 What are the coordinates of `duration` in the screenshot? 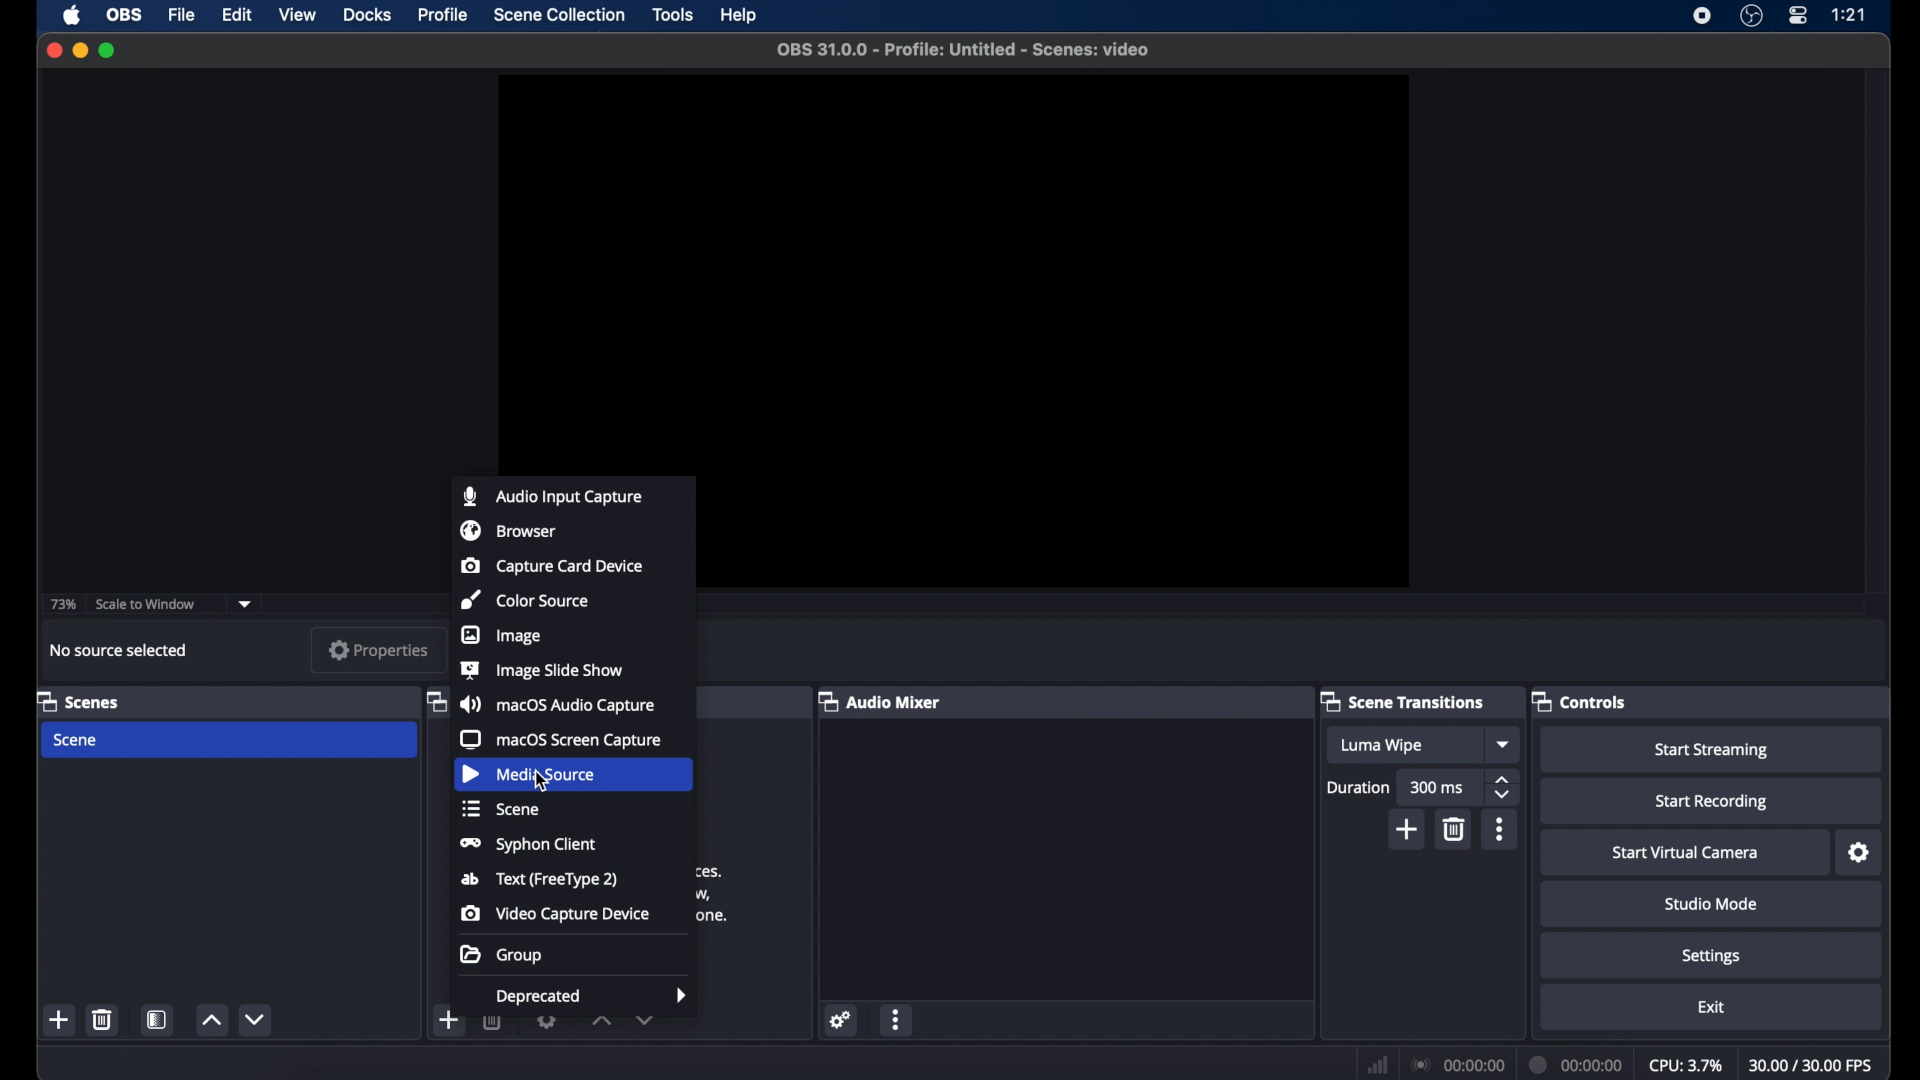 It's located at (1576, 1064).